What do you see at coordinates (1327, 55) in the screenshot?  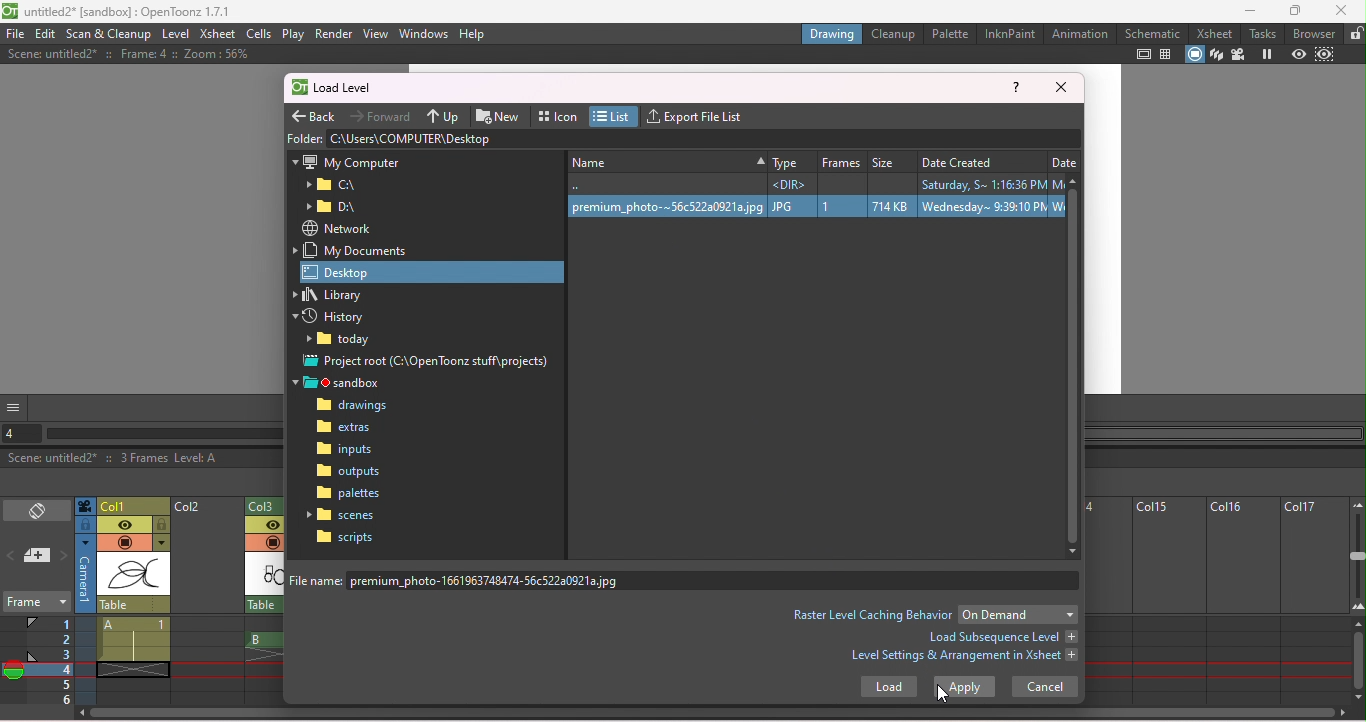 I see `Sub-camera` at bounding box center [1327, 55].